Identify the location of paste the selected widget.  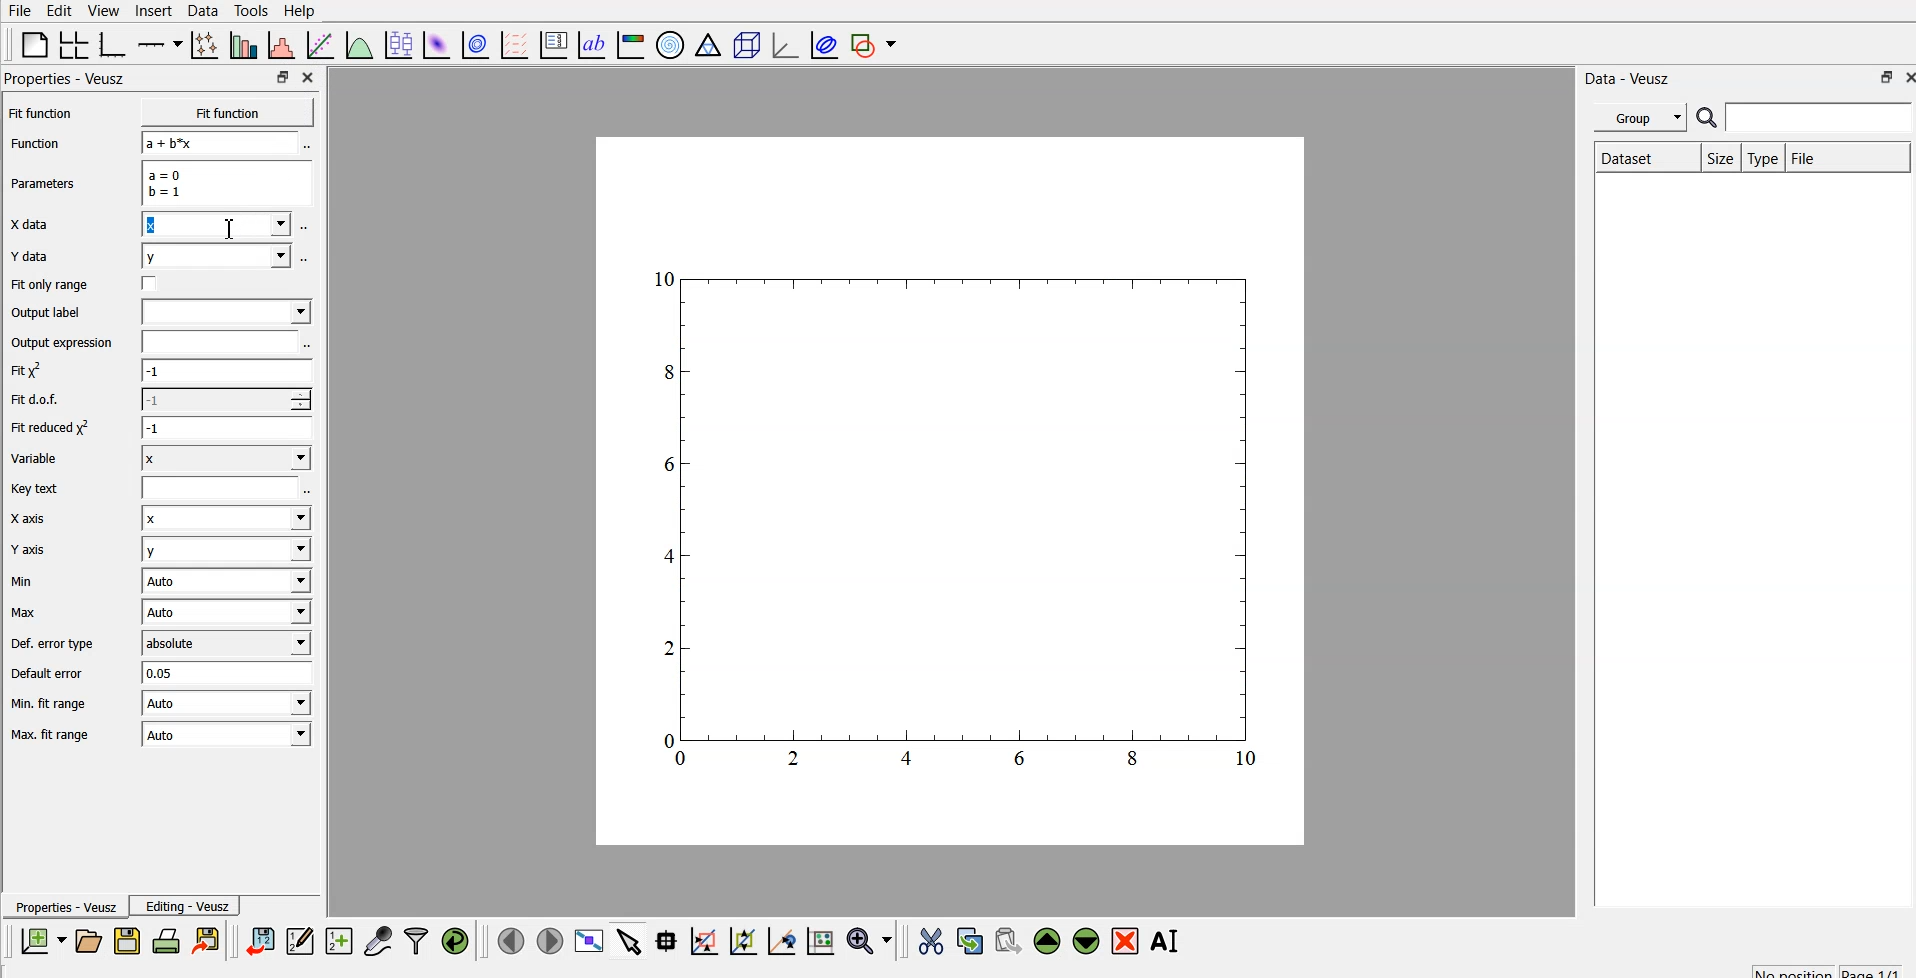
(1007, 941).